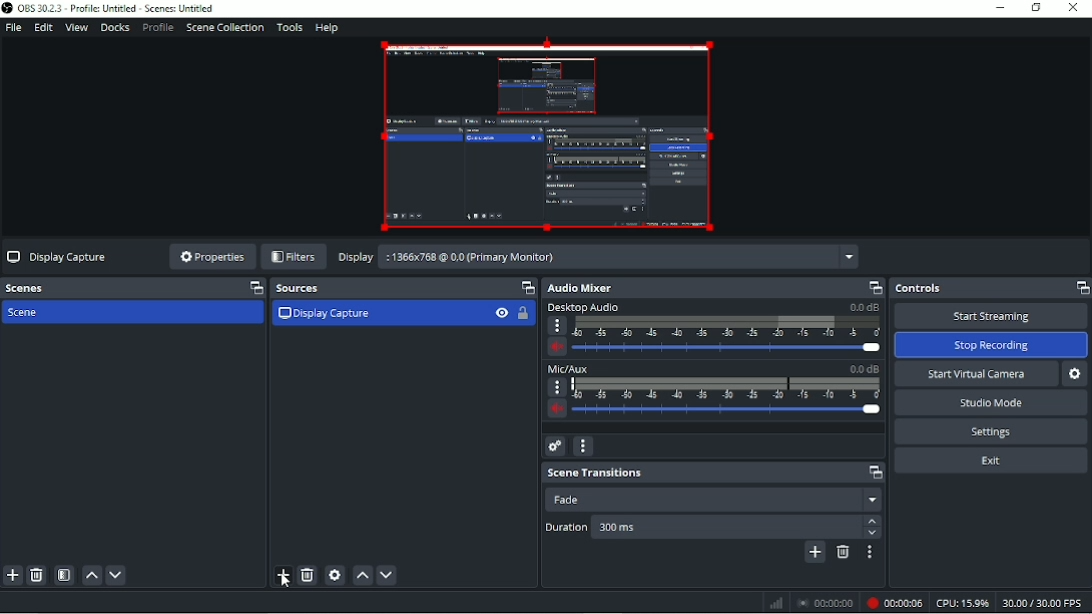 This screenshot has width=1092, height=614. Describe the element at coordinates (976, 375) in the screenshot. I see `Start virtual camera` at that location.